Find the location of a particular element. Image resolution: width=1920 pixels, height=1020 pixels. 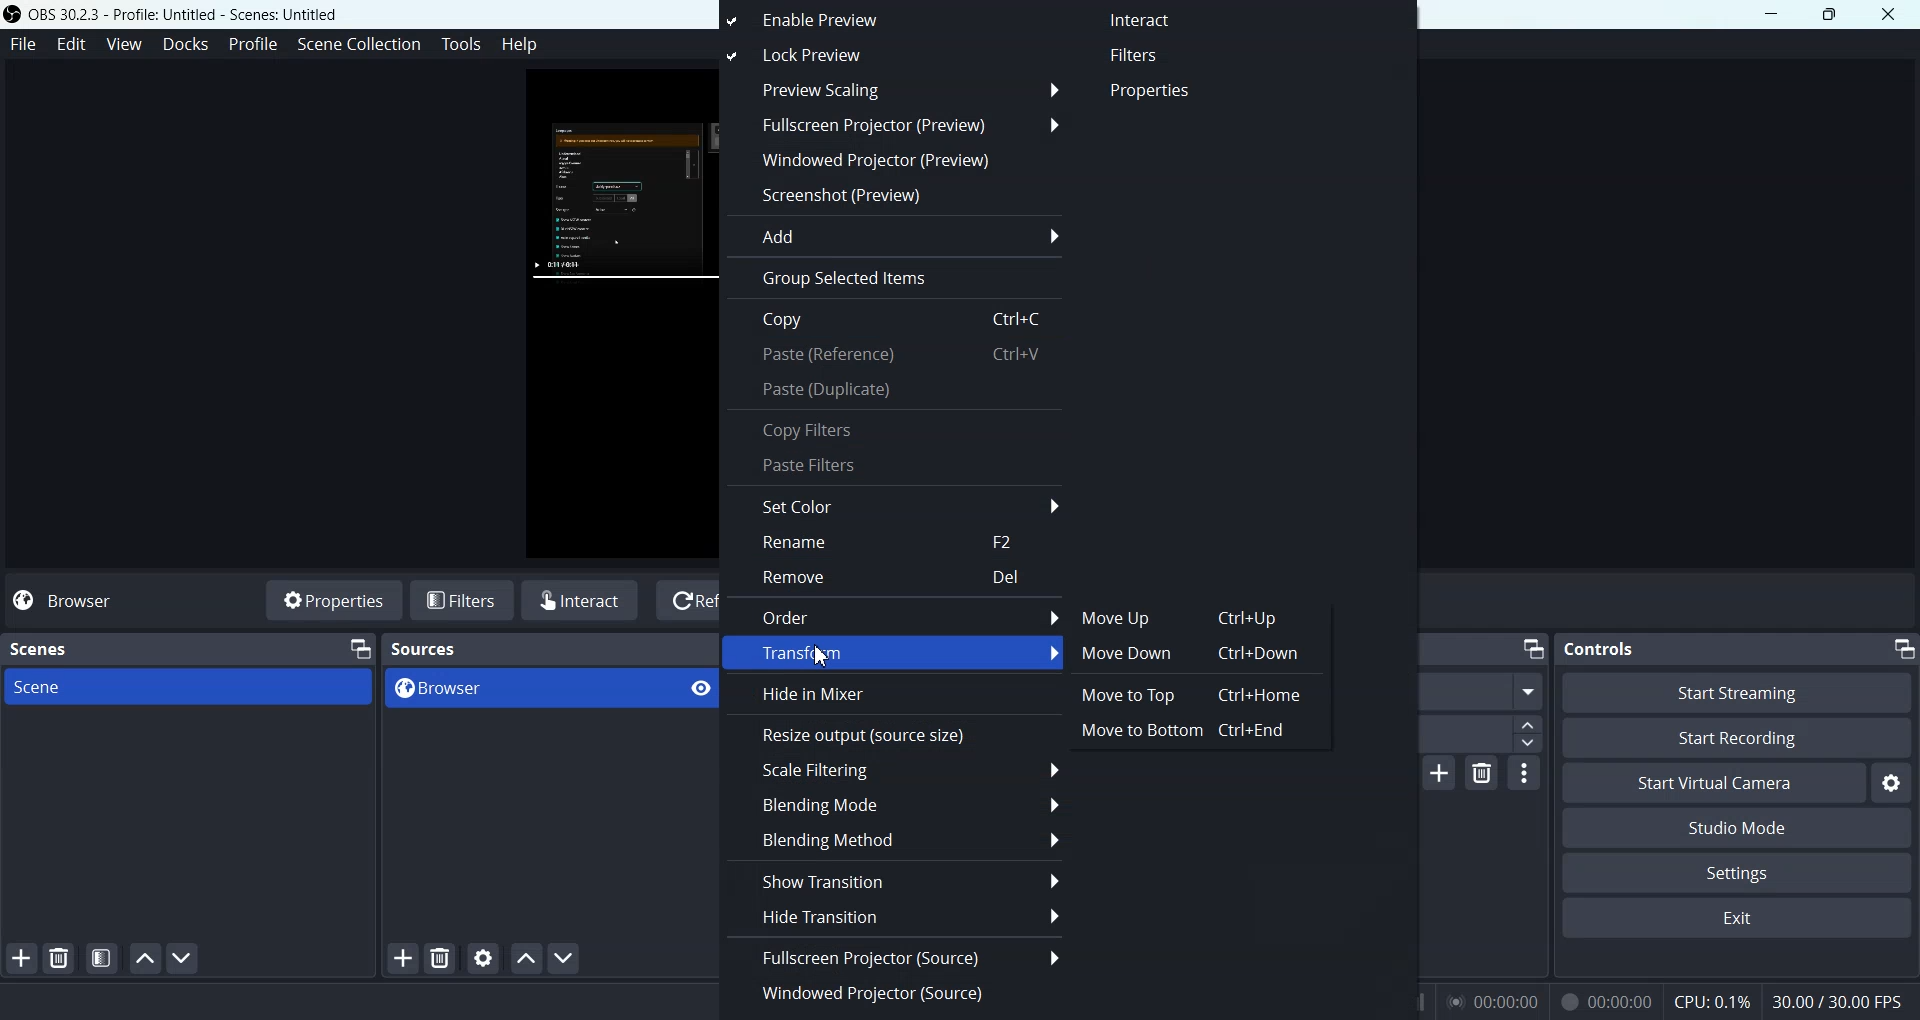

Scale Filtering is located at coordinates (896, 771).